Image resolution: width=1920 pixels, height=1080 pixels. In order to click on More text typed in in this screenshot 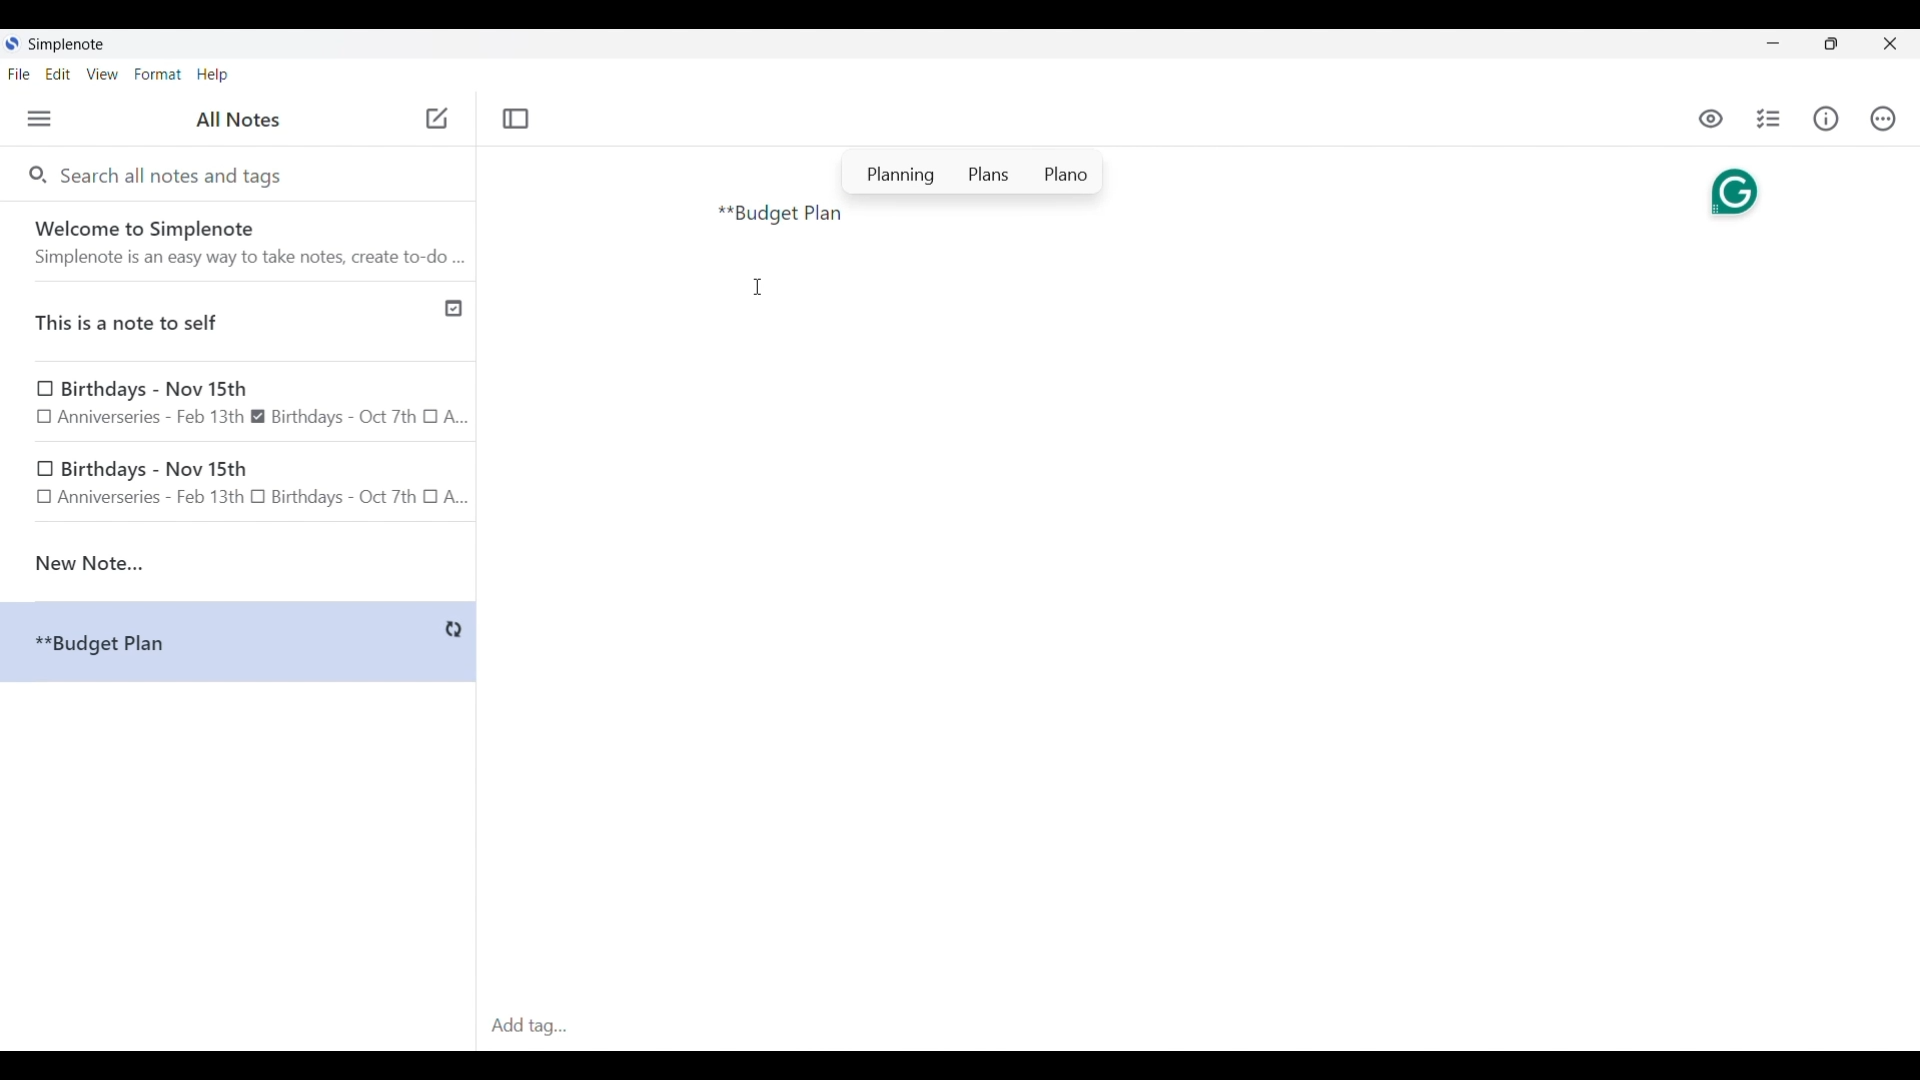, I will do `click(781, 215)`.